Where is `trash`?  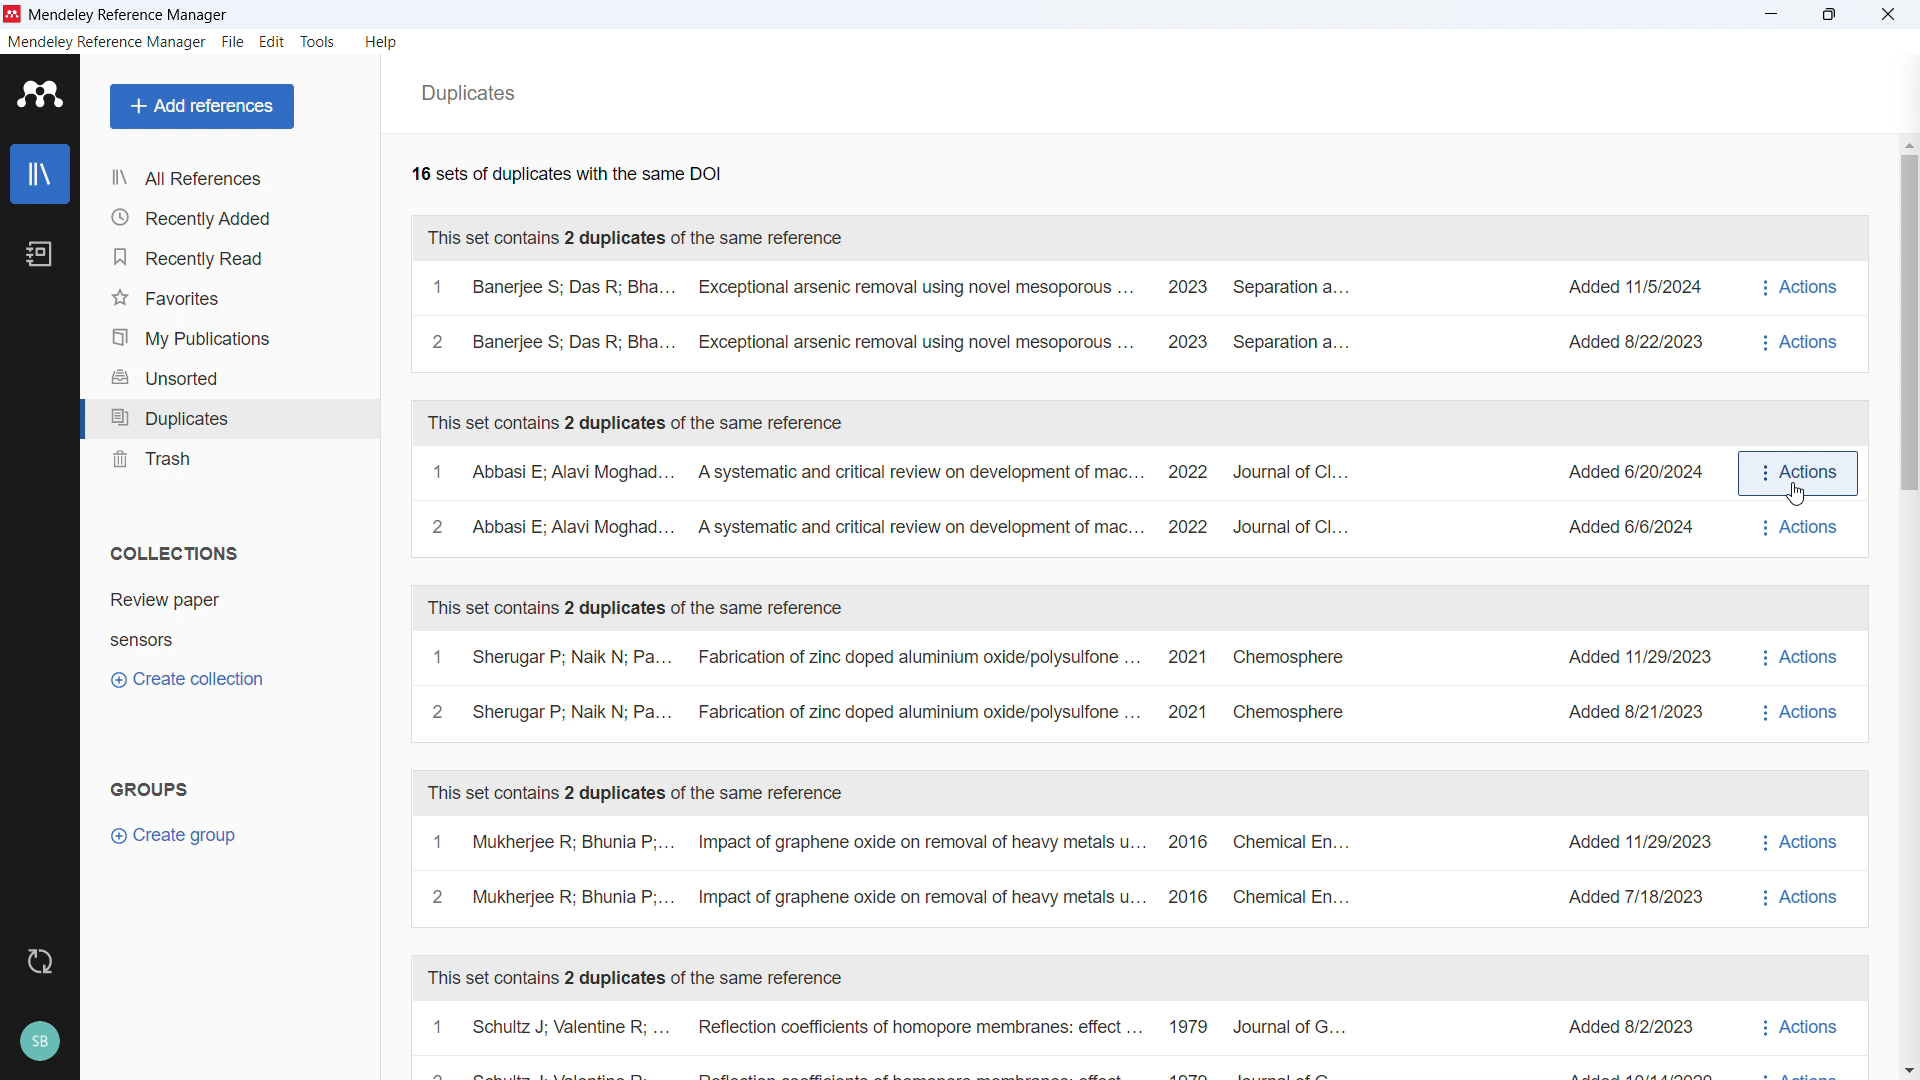 trash is located at coordinates (228, 458).